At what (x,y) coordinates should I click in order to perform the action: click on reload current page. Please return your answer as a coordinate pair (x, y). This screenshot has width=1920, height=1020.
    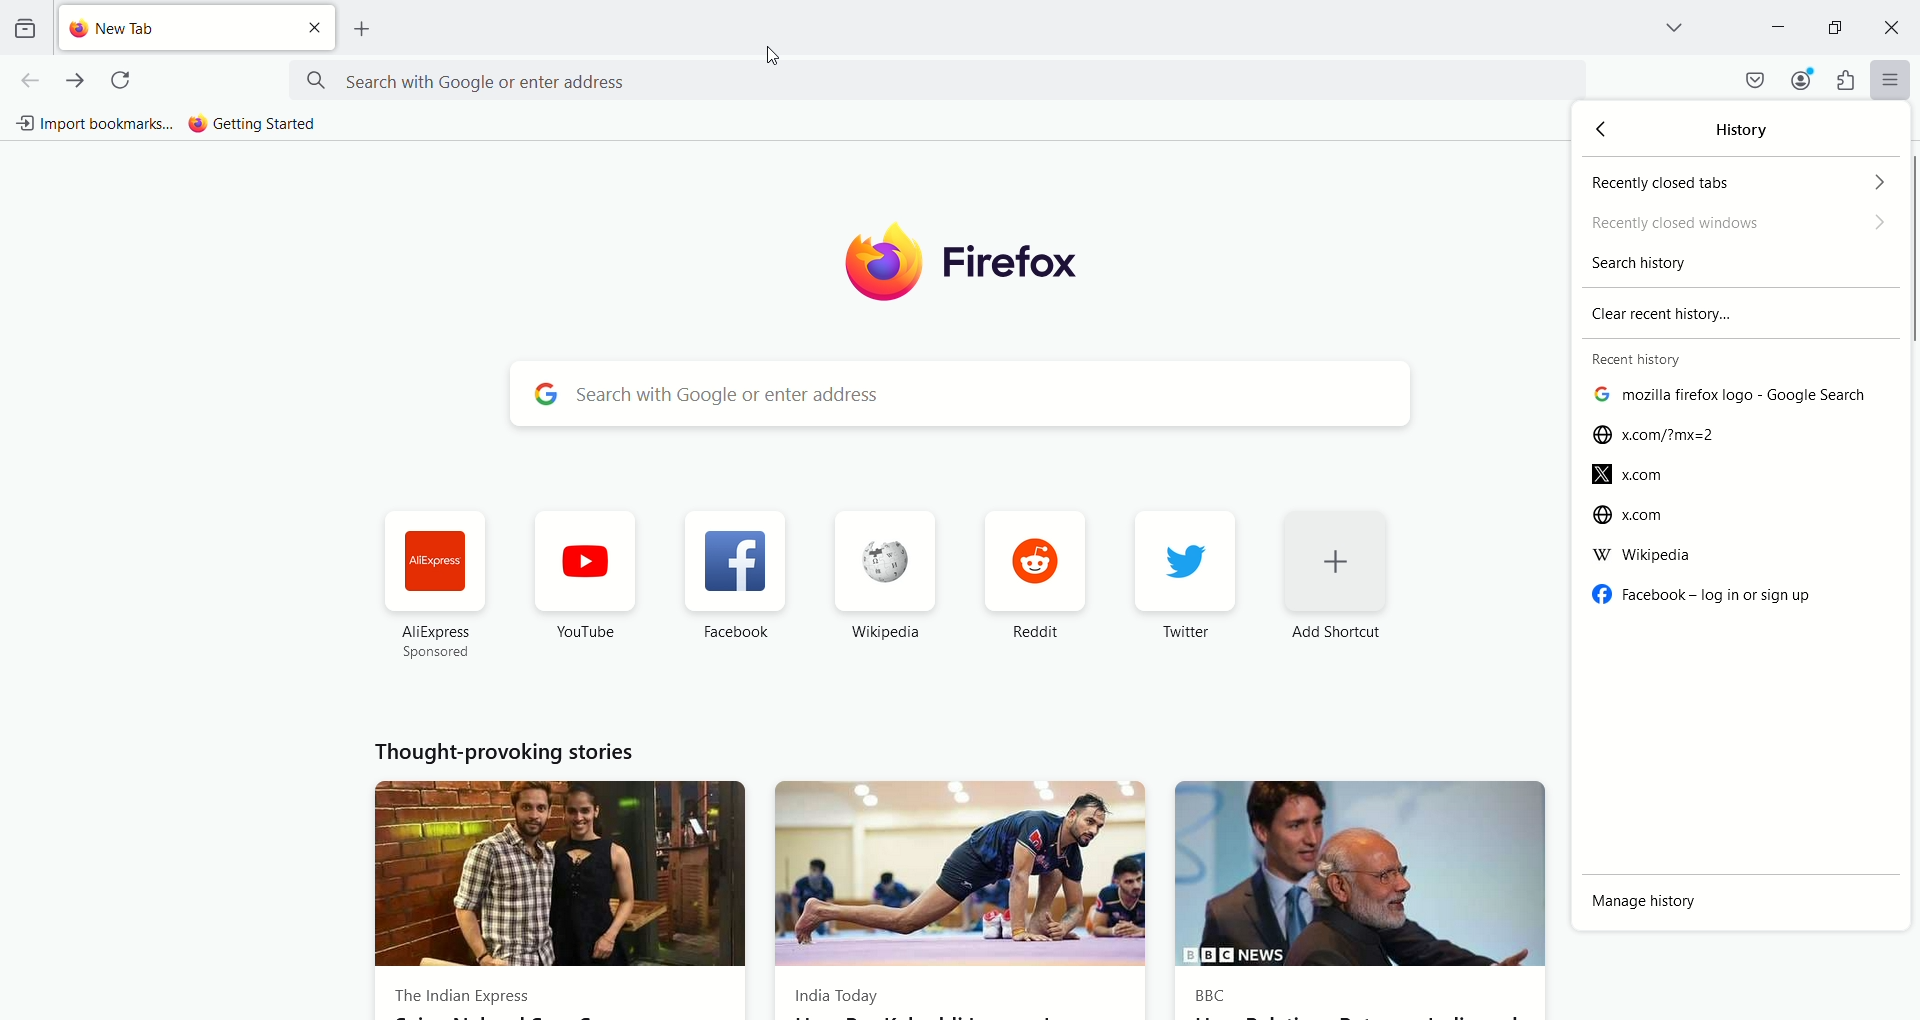
    Looking at the image, I should click on (122, 78).